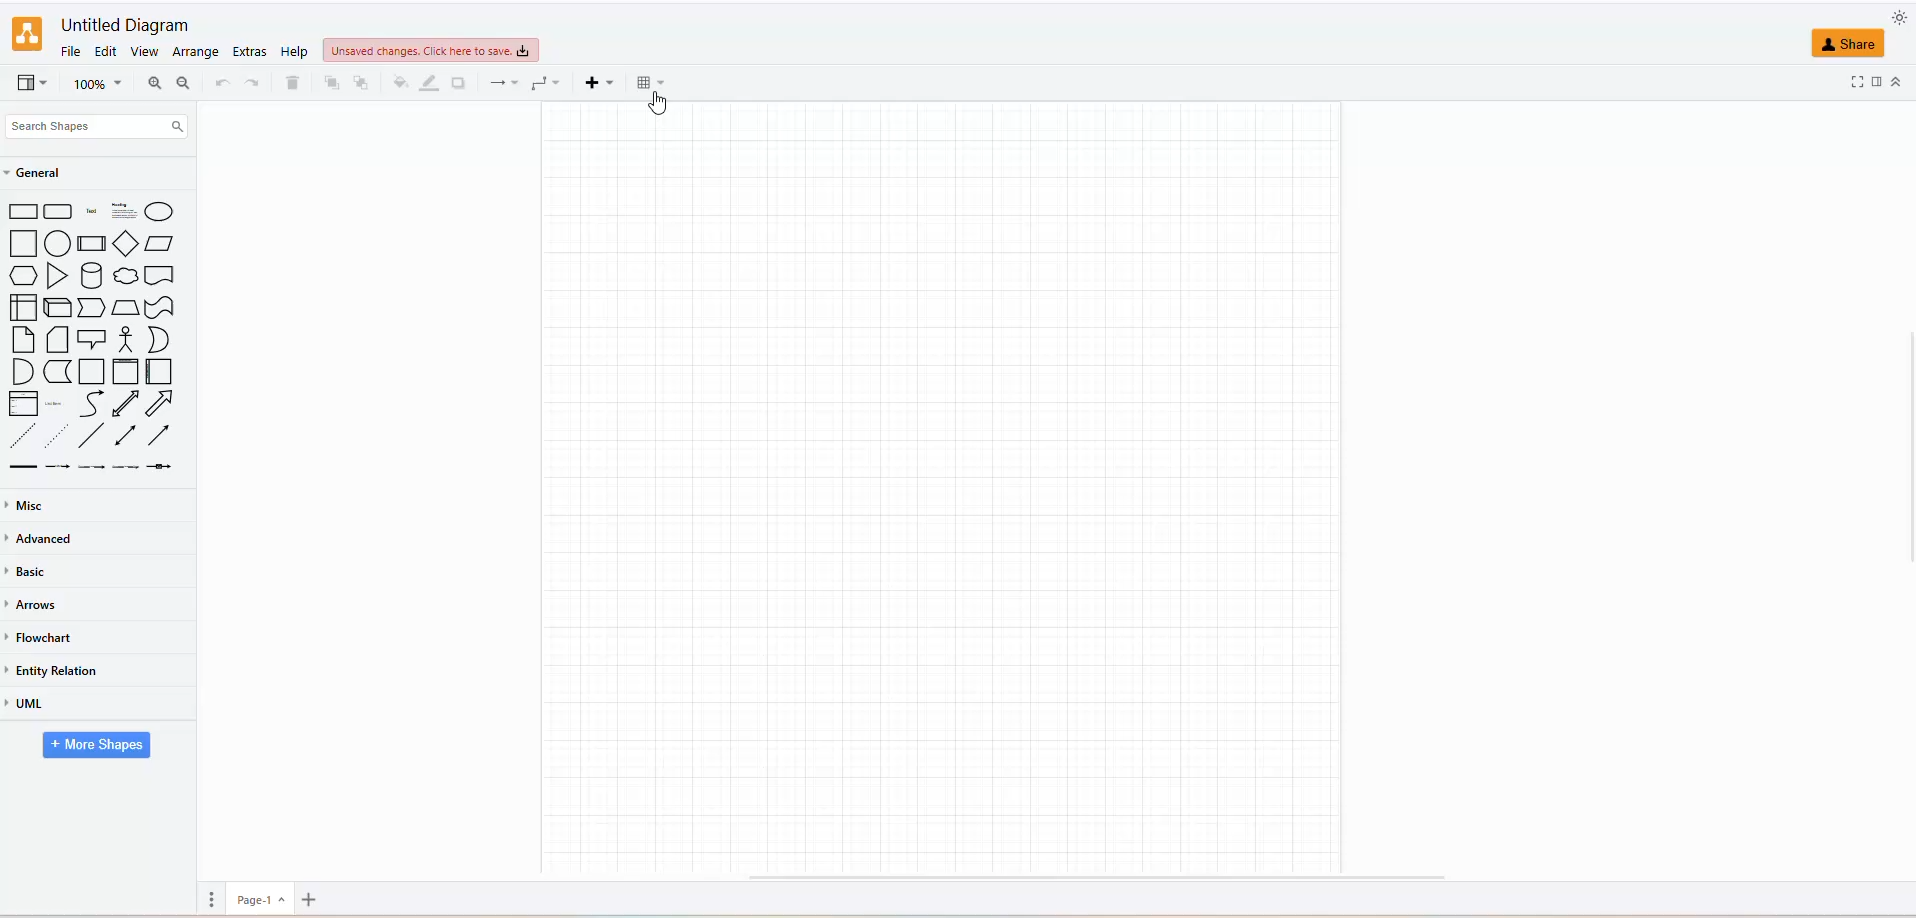 The height and width of the screenshot is (918, 1916). Describe the element at coordinates (1904, 455) in the screenshot. I see `slide bar` at that location.